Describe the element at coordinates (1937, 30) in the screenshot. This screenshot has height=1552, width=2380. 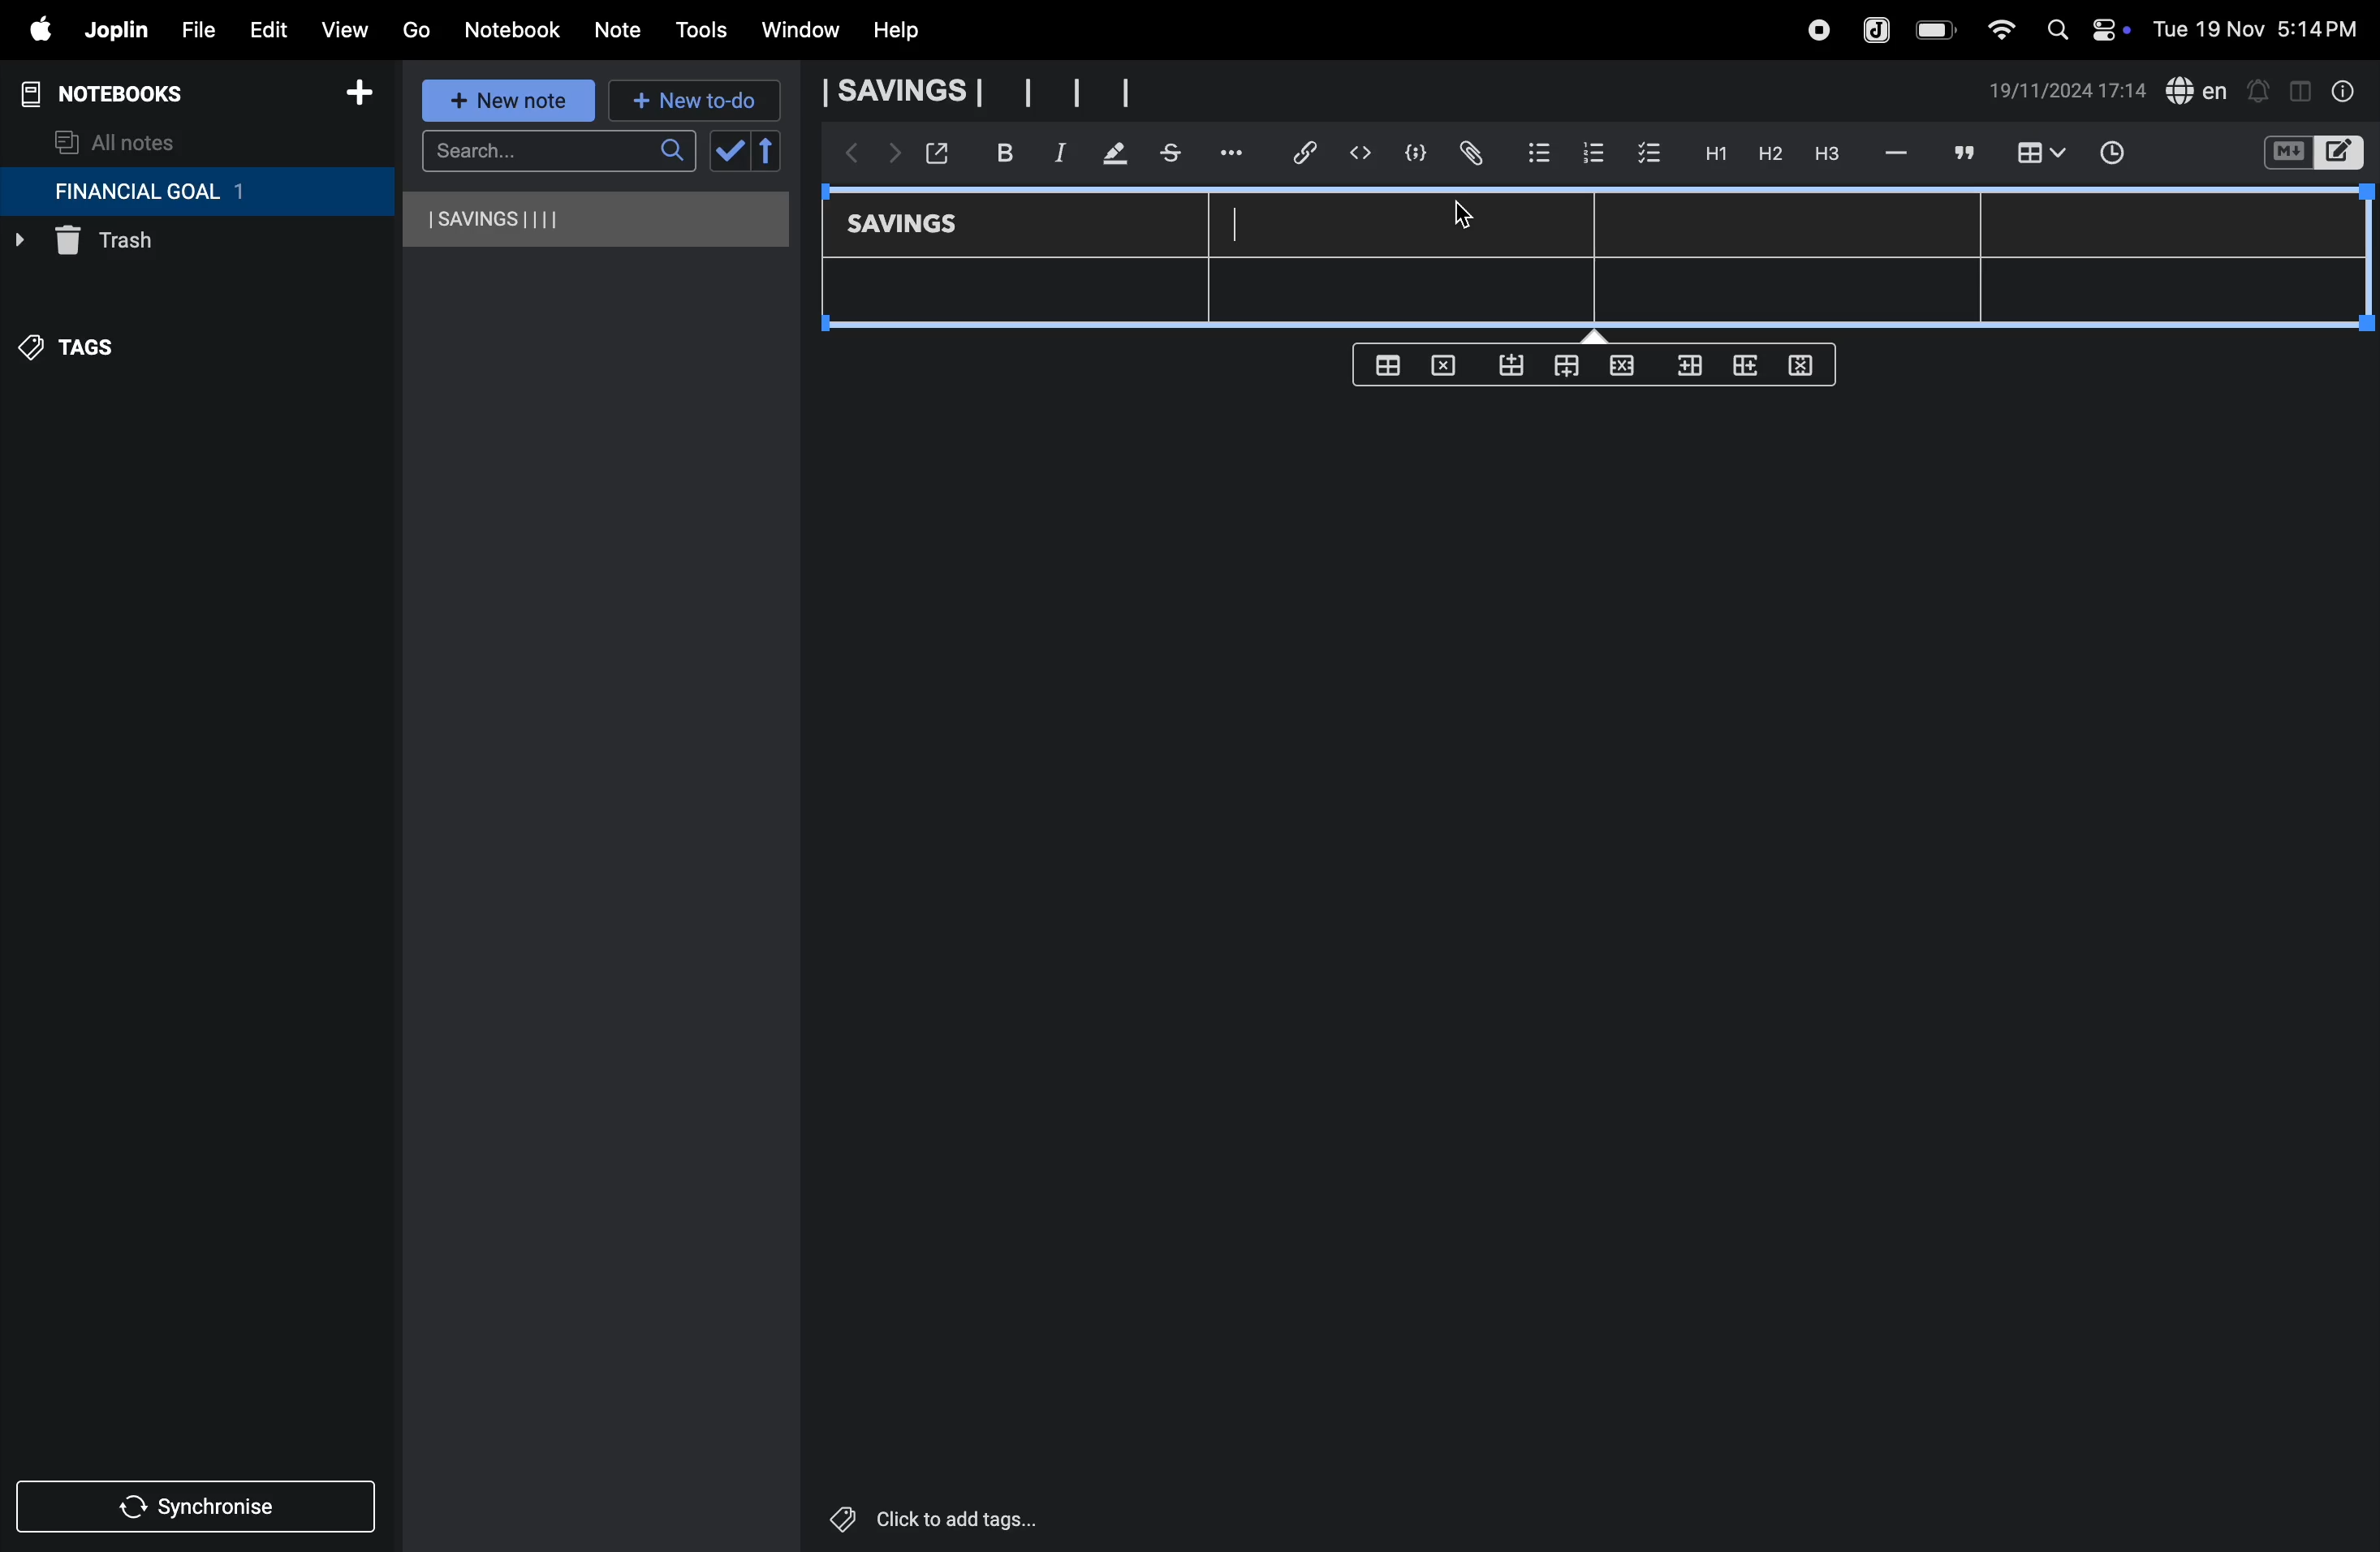
I see `battery` at that location.